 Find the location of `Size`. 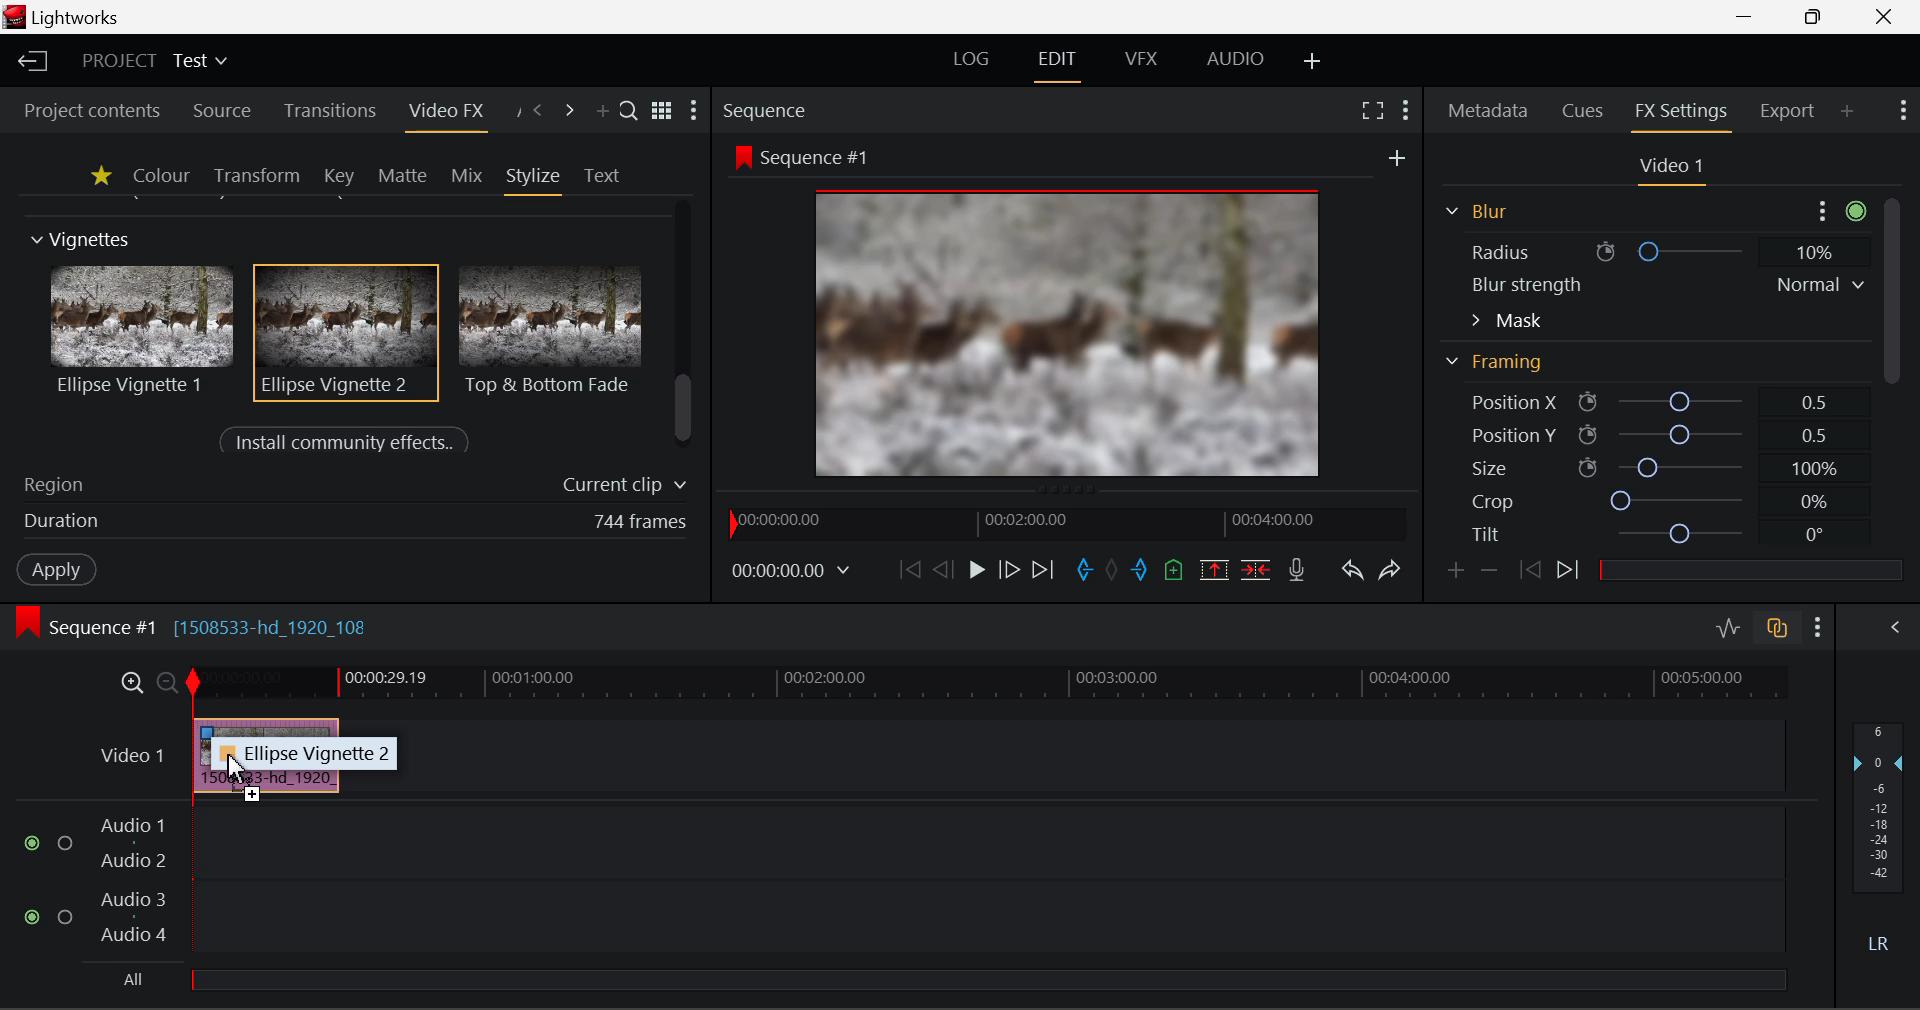

Size is located at coordinates (1649, 467).